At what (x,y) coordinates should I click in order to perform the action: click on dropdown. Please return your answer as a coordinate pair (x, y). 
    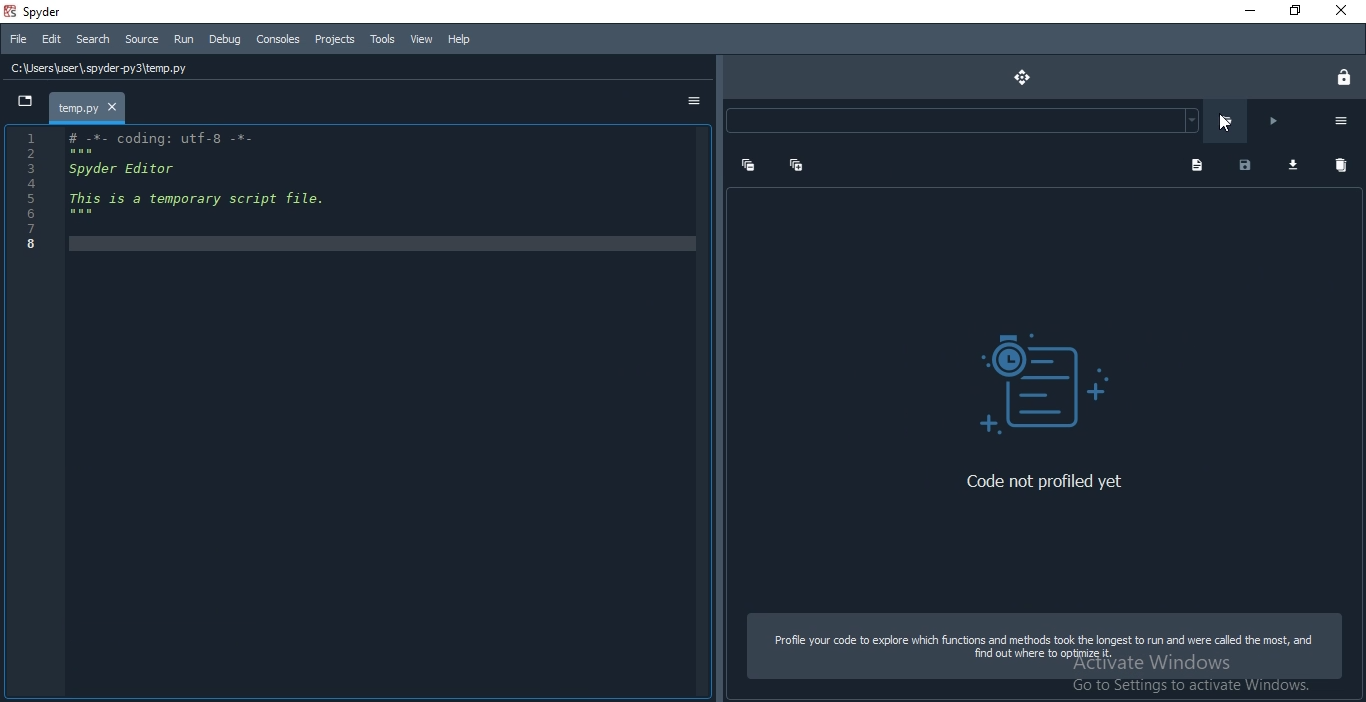
    Looking at the image, I should click on (23, 104).